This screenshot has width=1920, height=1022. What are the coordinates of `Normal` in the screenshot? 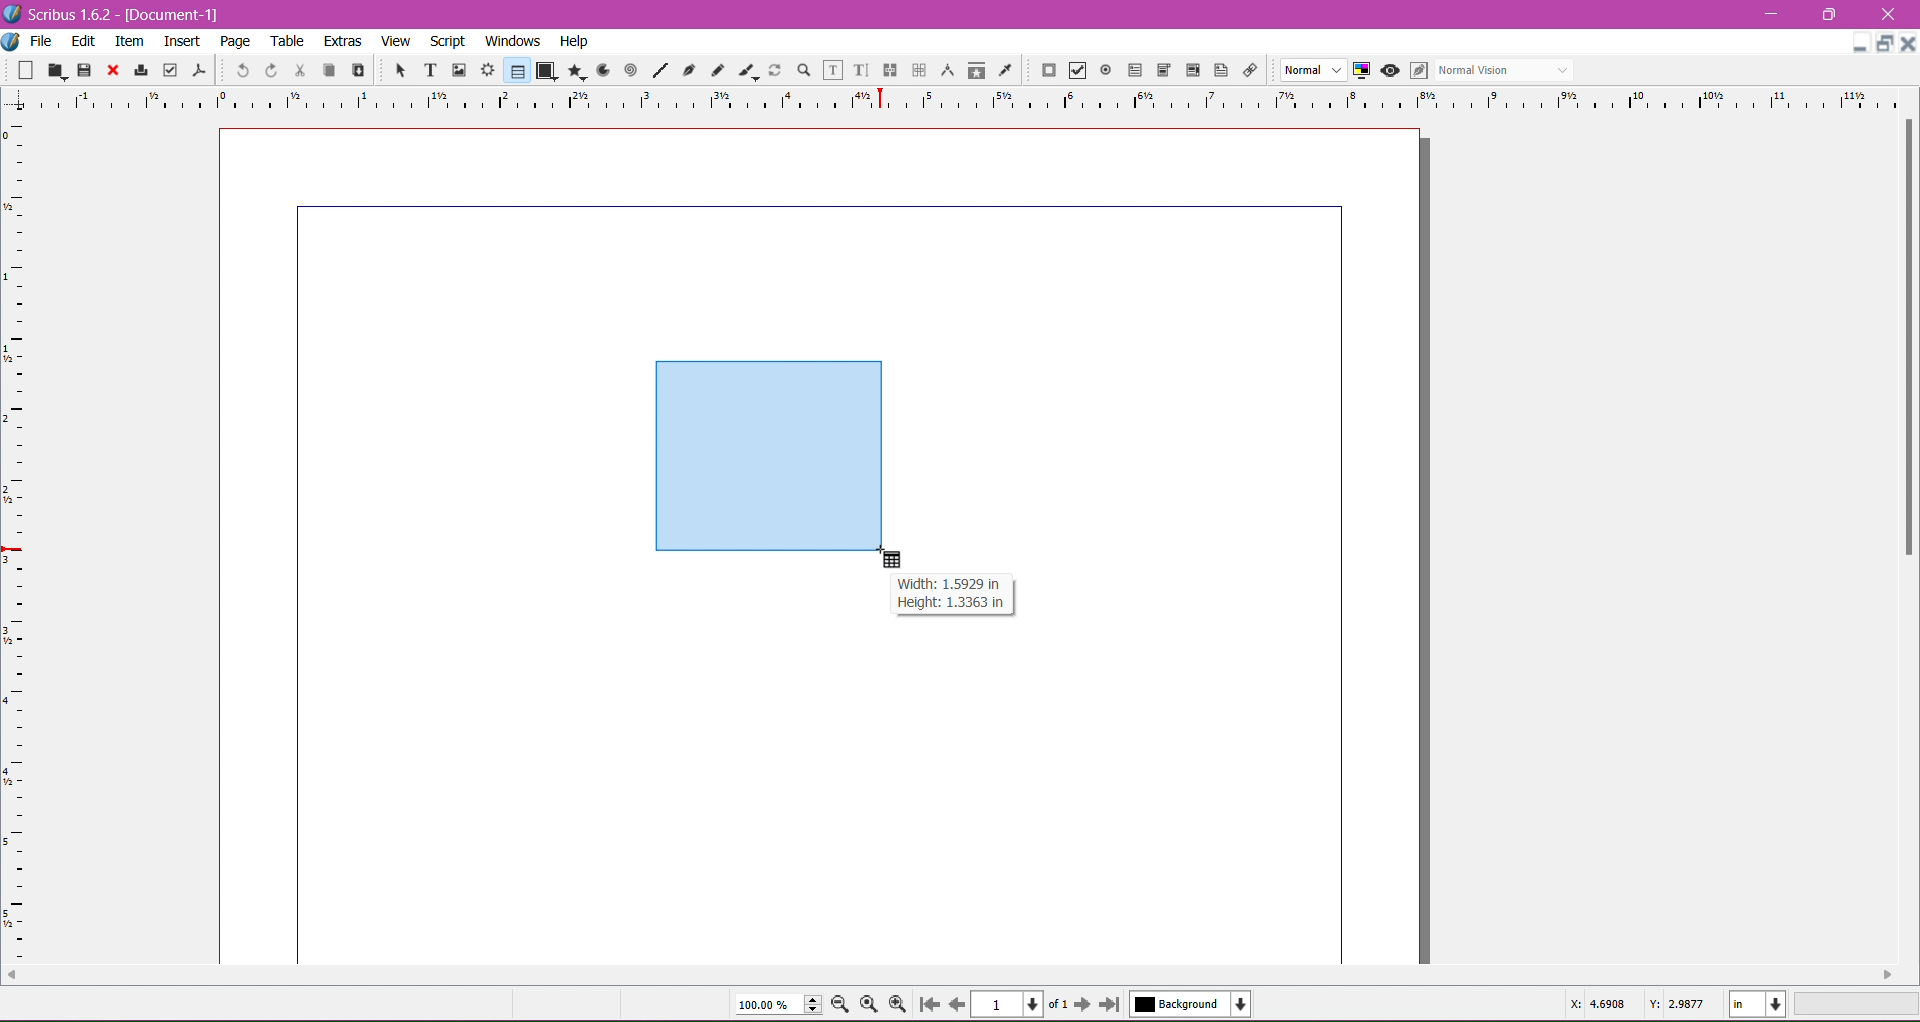 It's located at (1311, 71).